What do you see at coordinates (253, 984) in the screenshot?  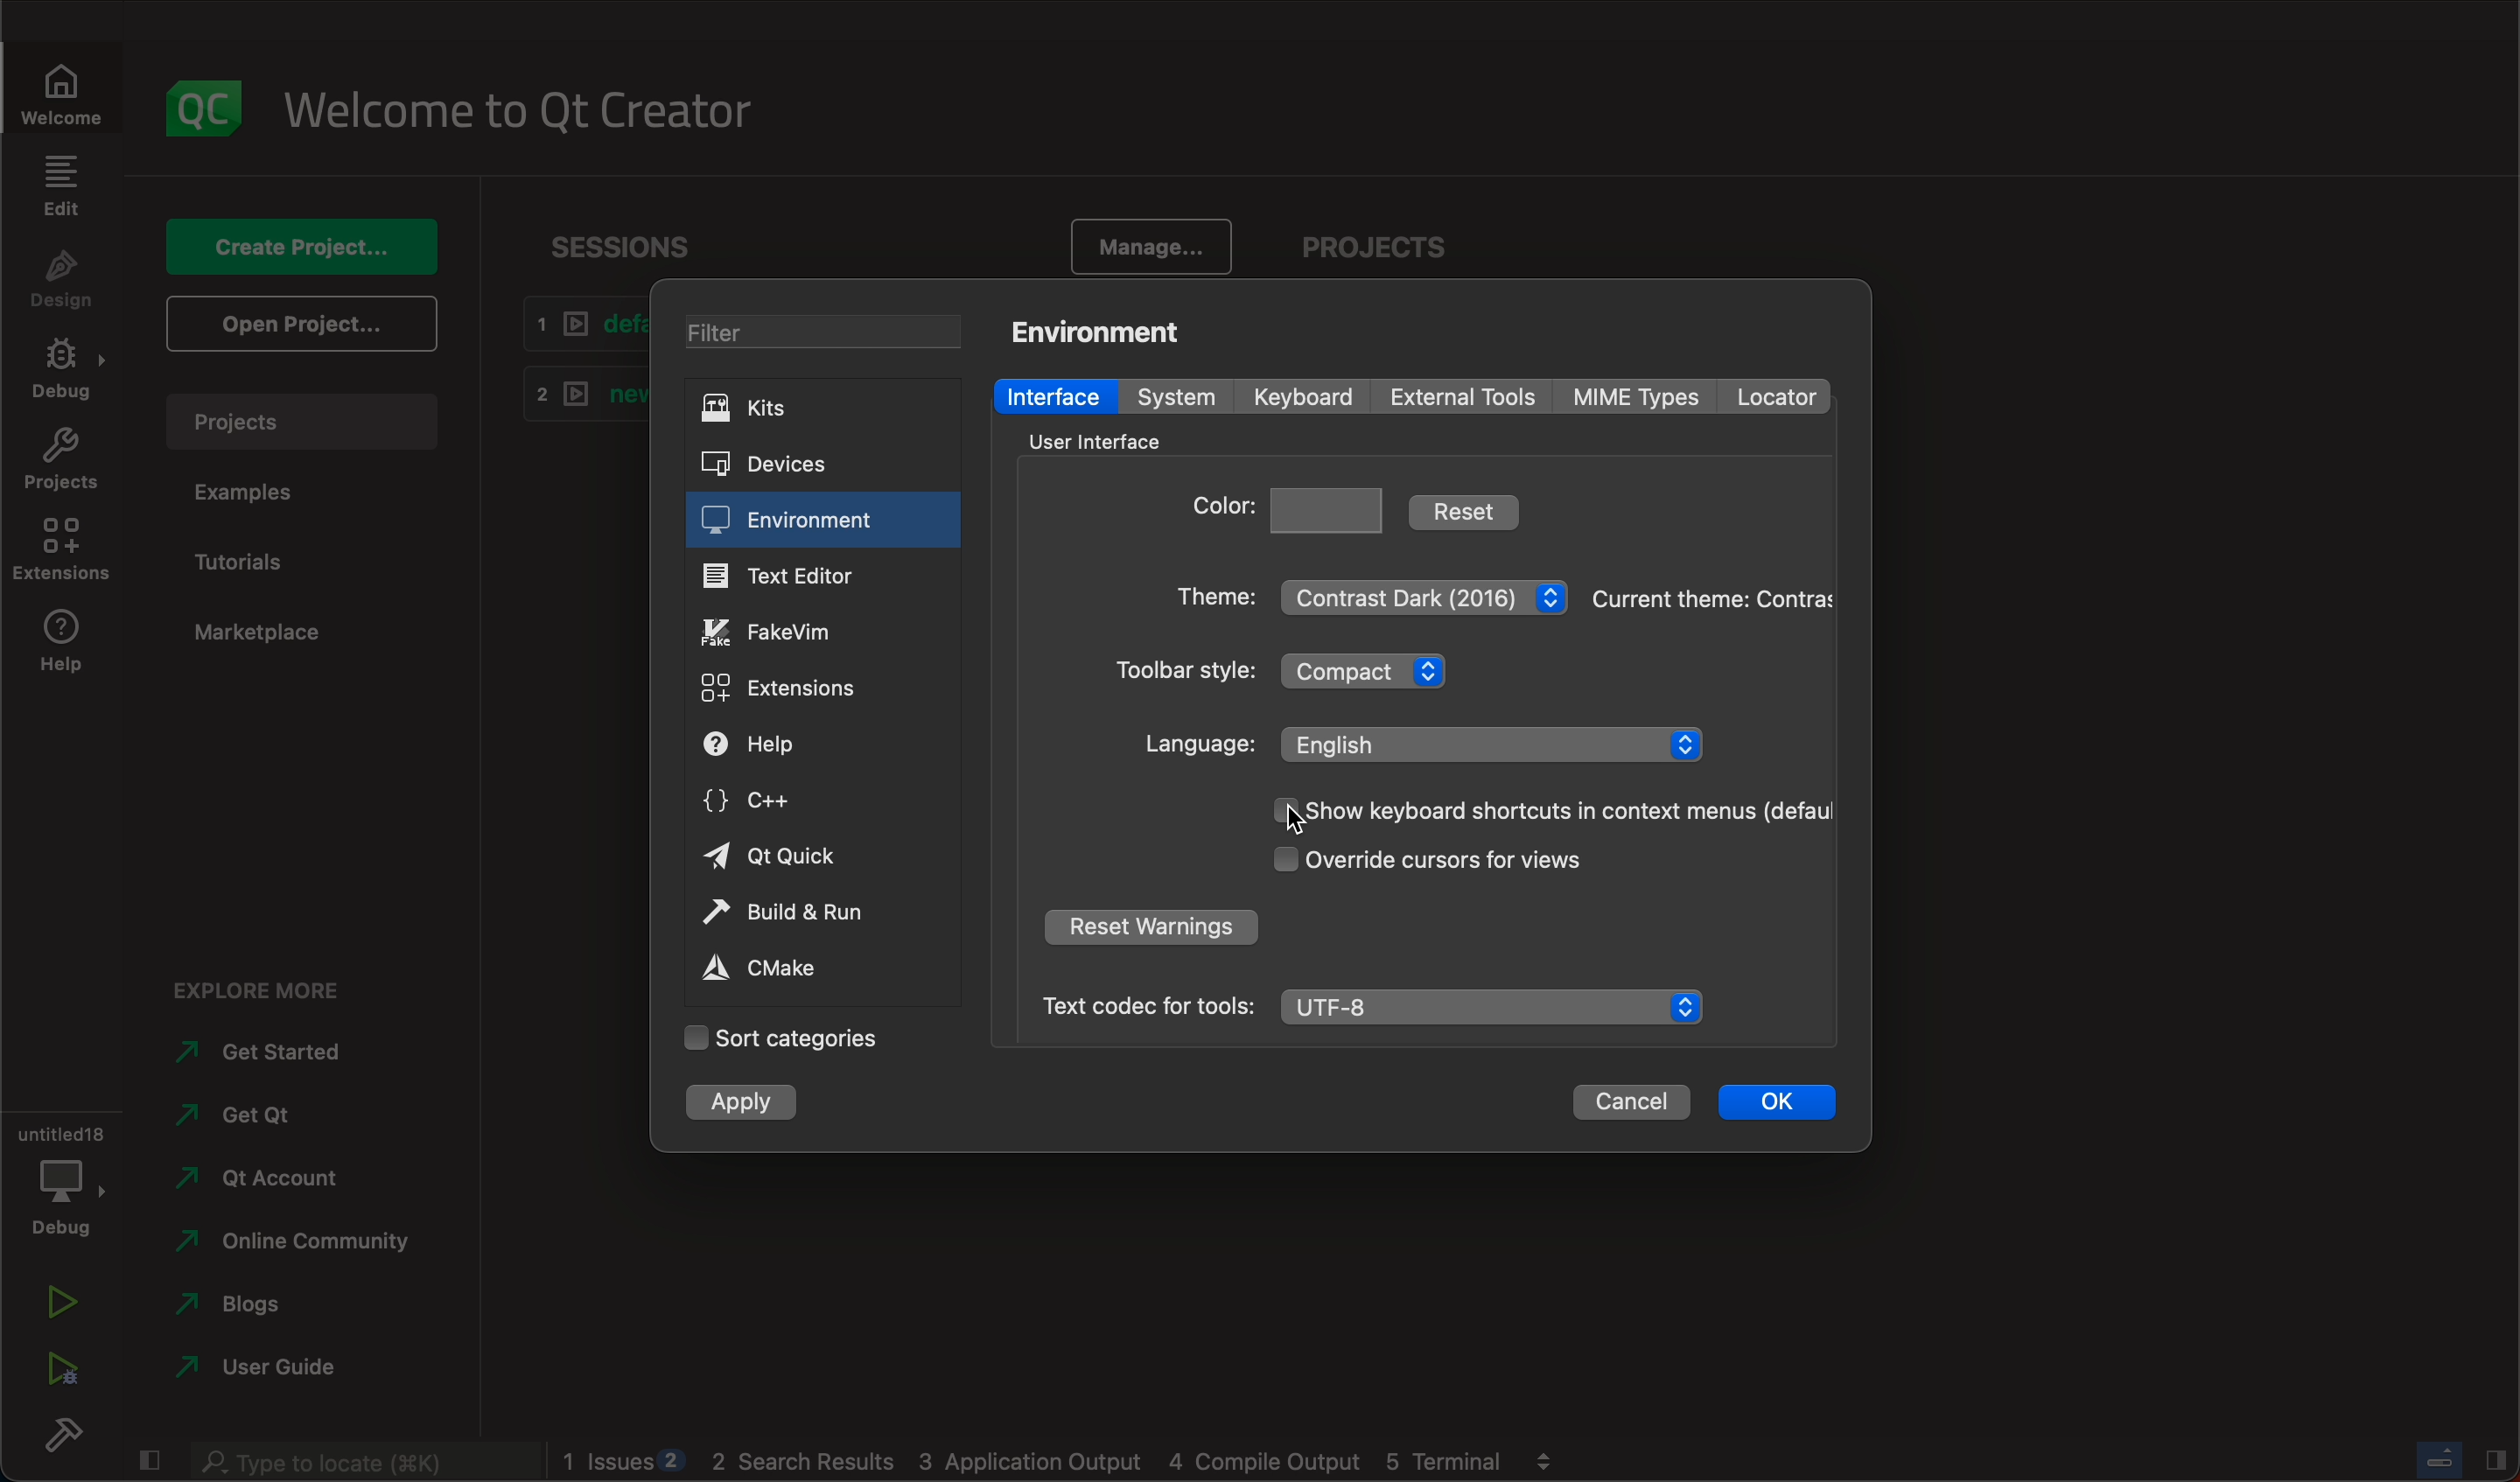 I see `explore more` at bounding box center [253, 984].